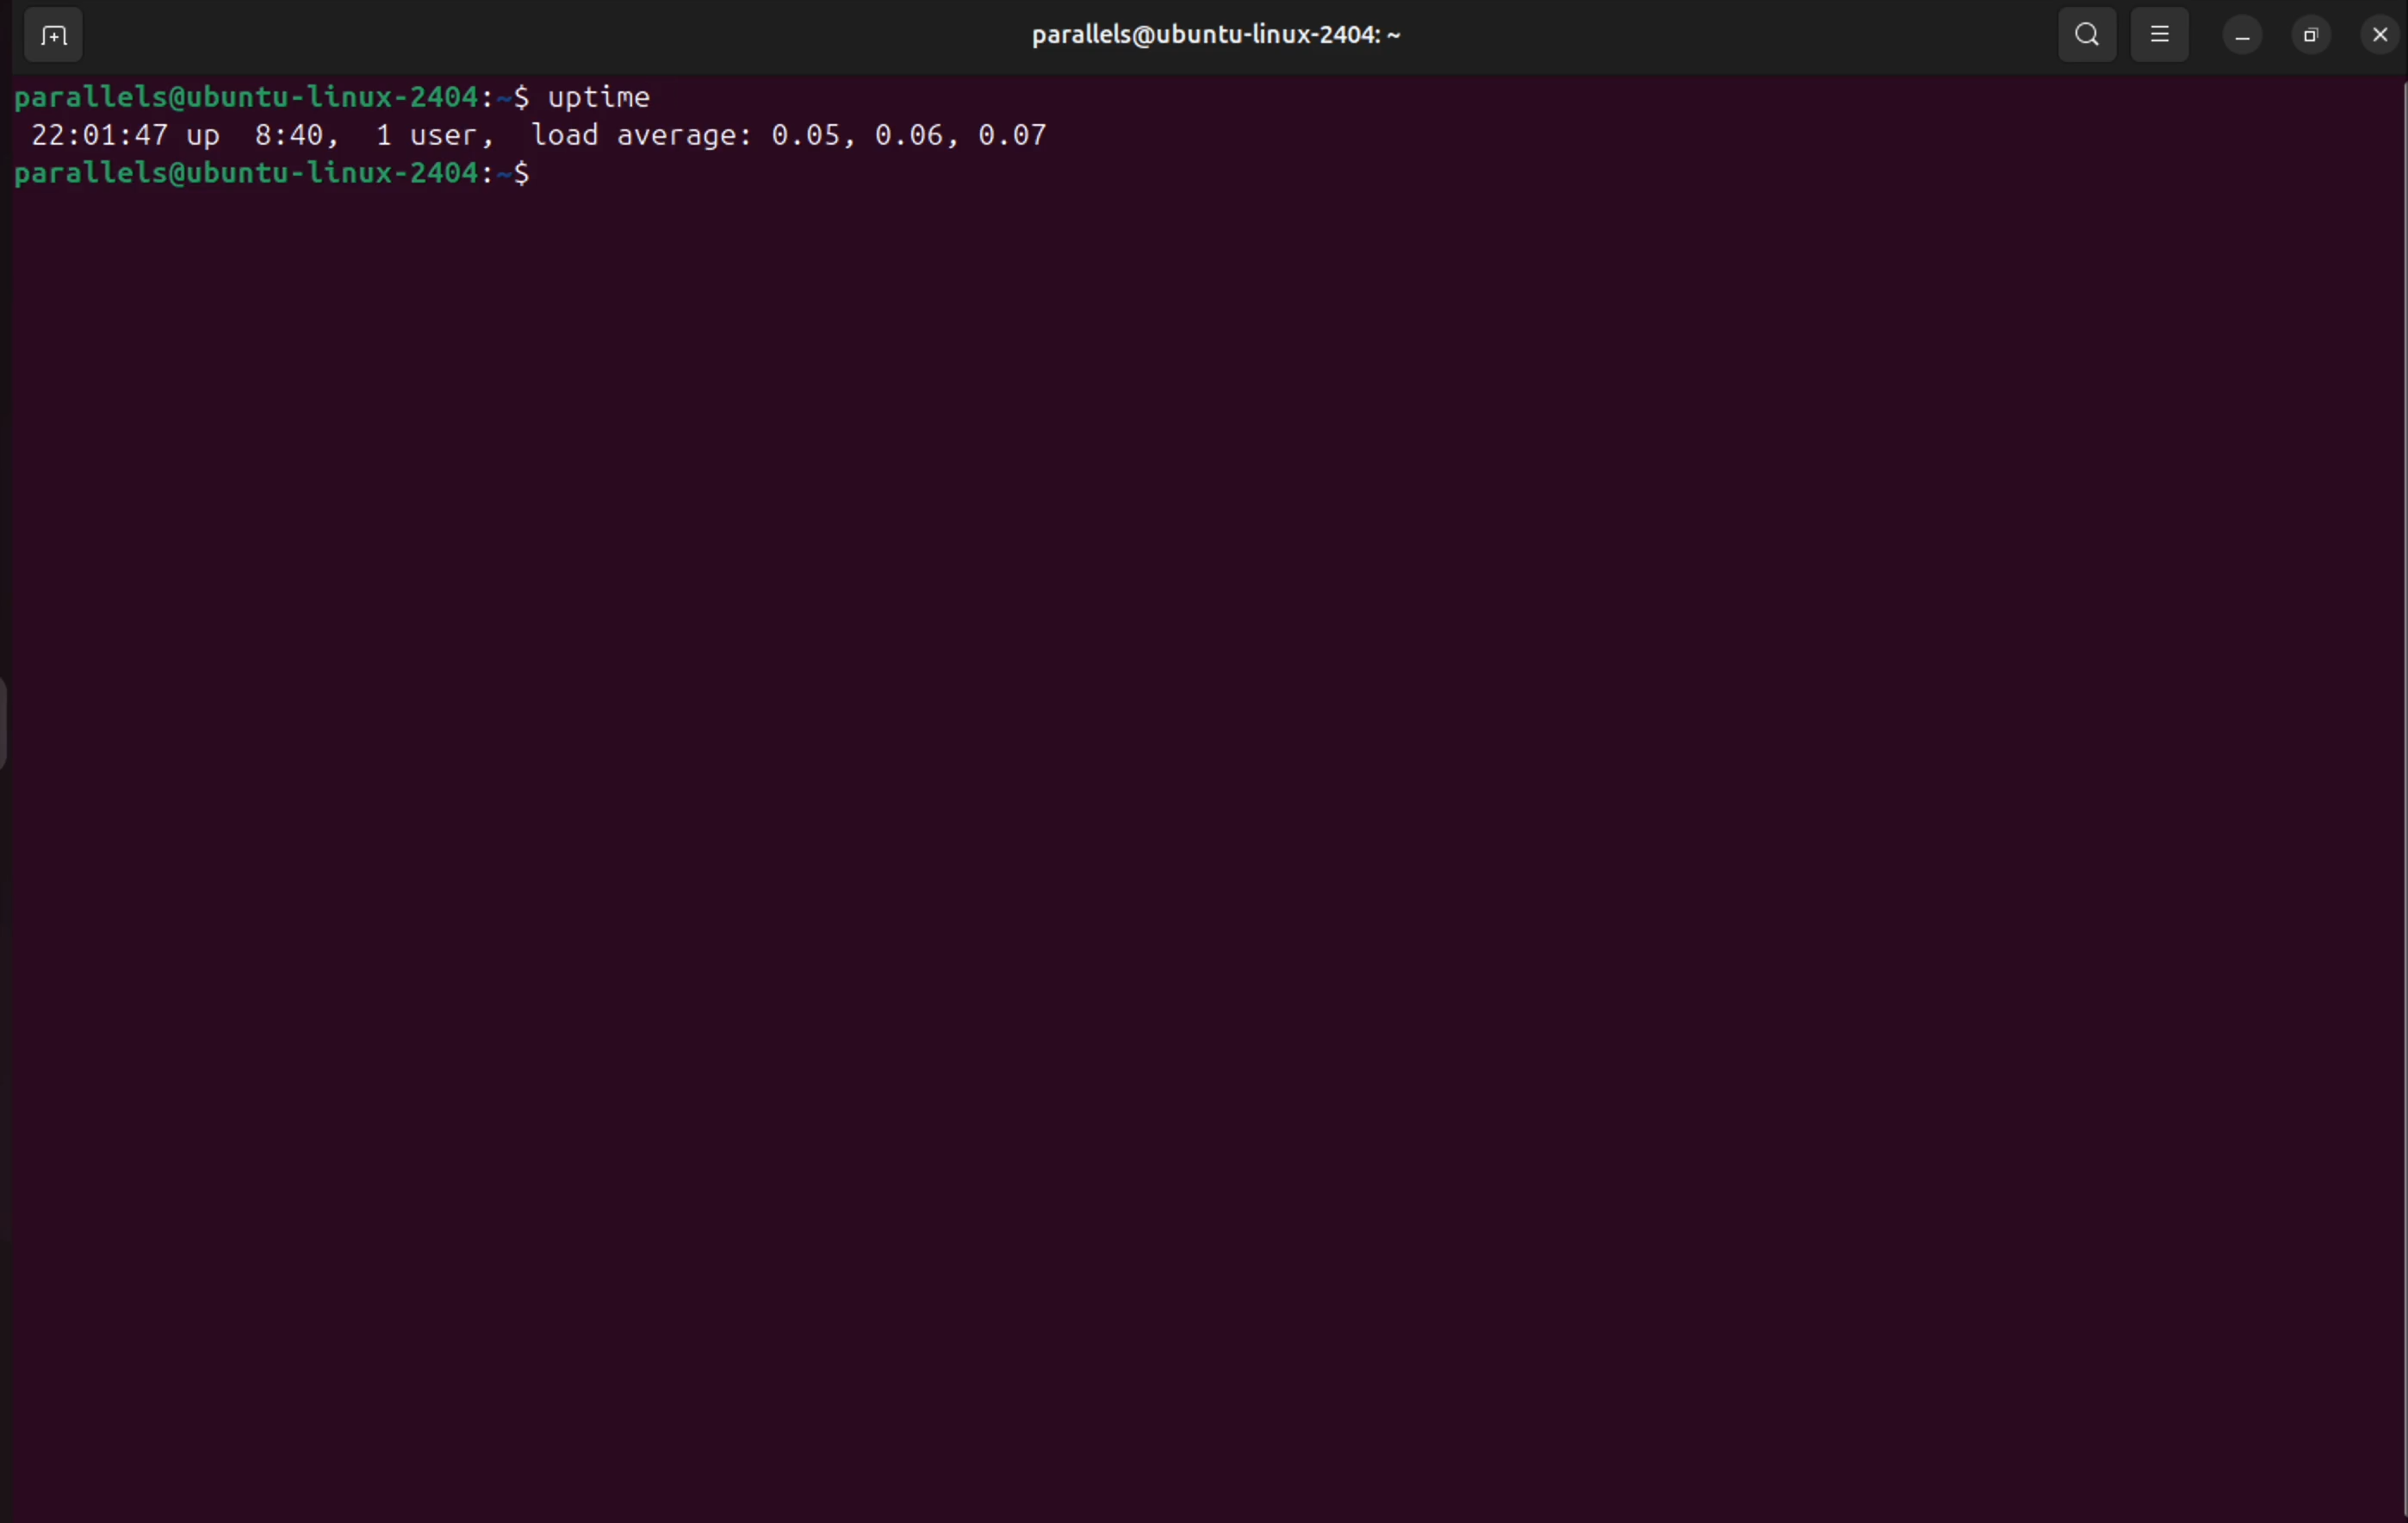 This screenshot has width=2408, height=1523. Describe the element at coordinates (299, 133) in the screenshot. I see `8.40` at that location.